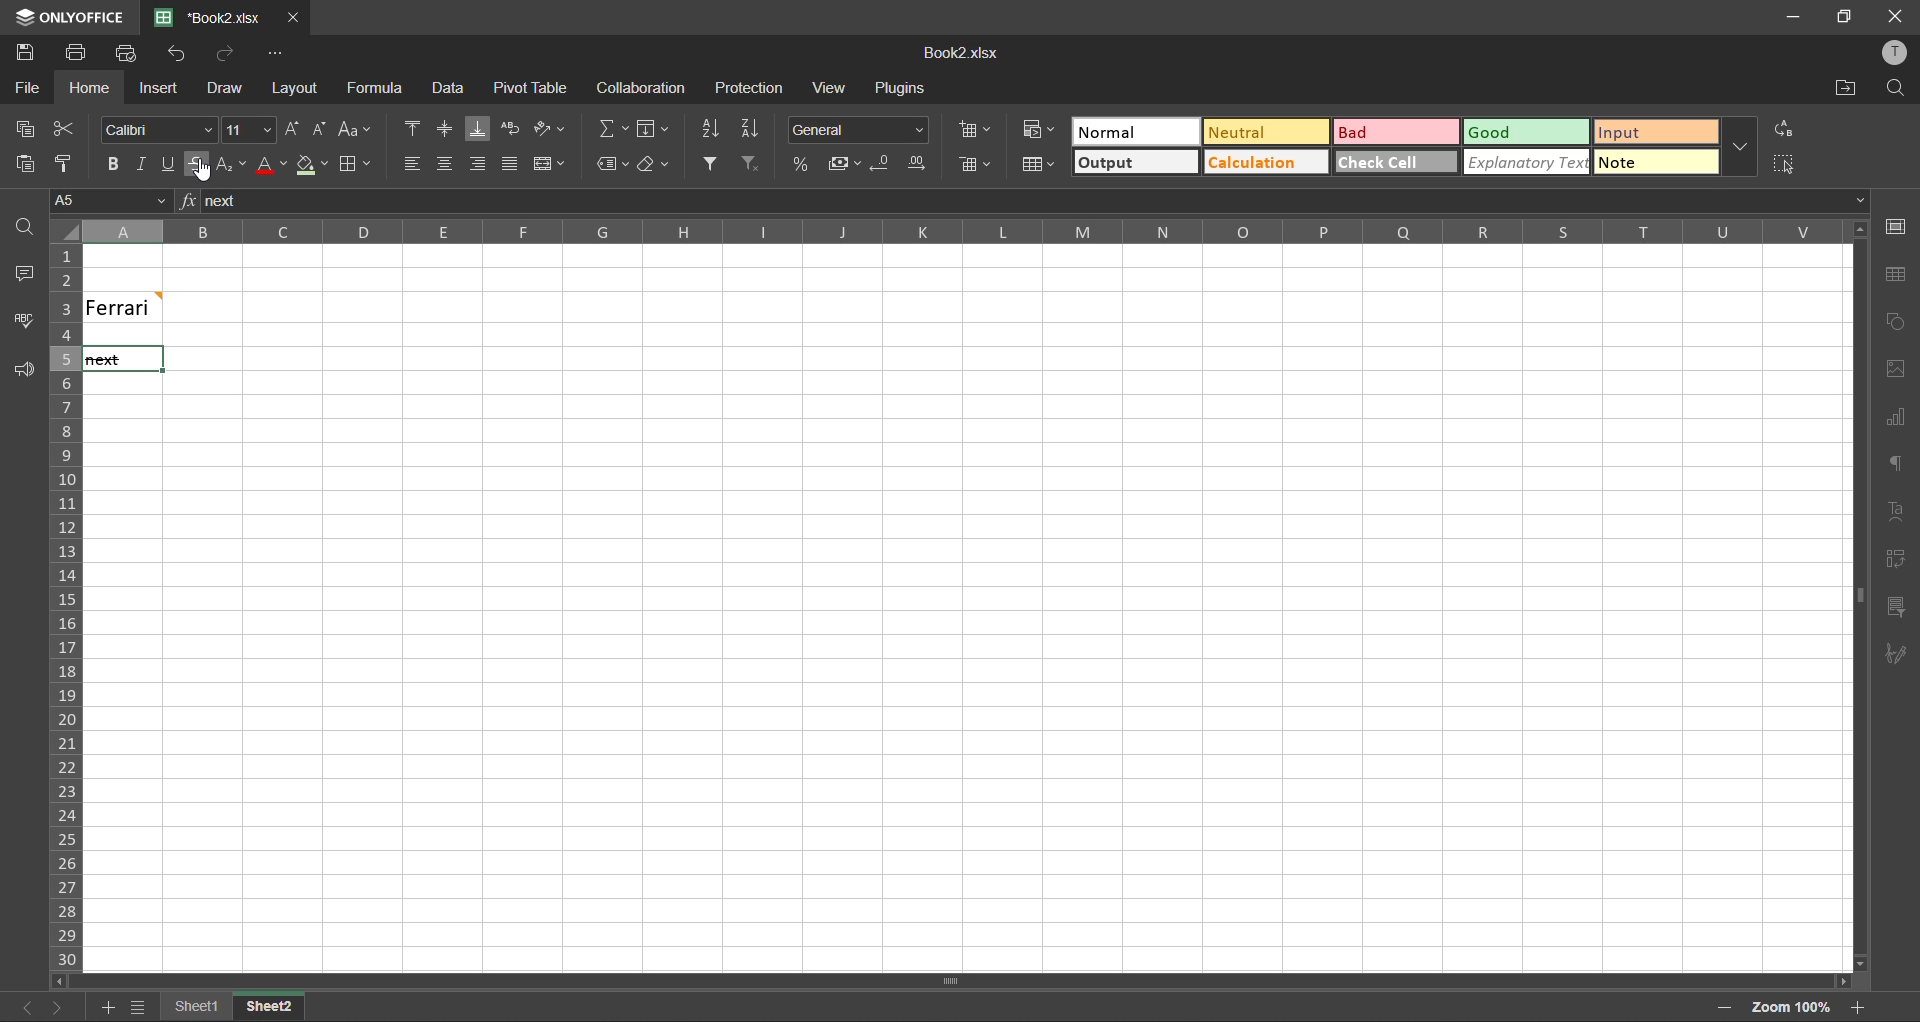 The width and height of the screenshot is (1920, 1022). Describe the element at coordinates (296, 129) in the screenshot. I see `increment size` at that location.